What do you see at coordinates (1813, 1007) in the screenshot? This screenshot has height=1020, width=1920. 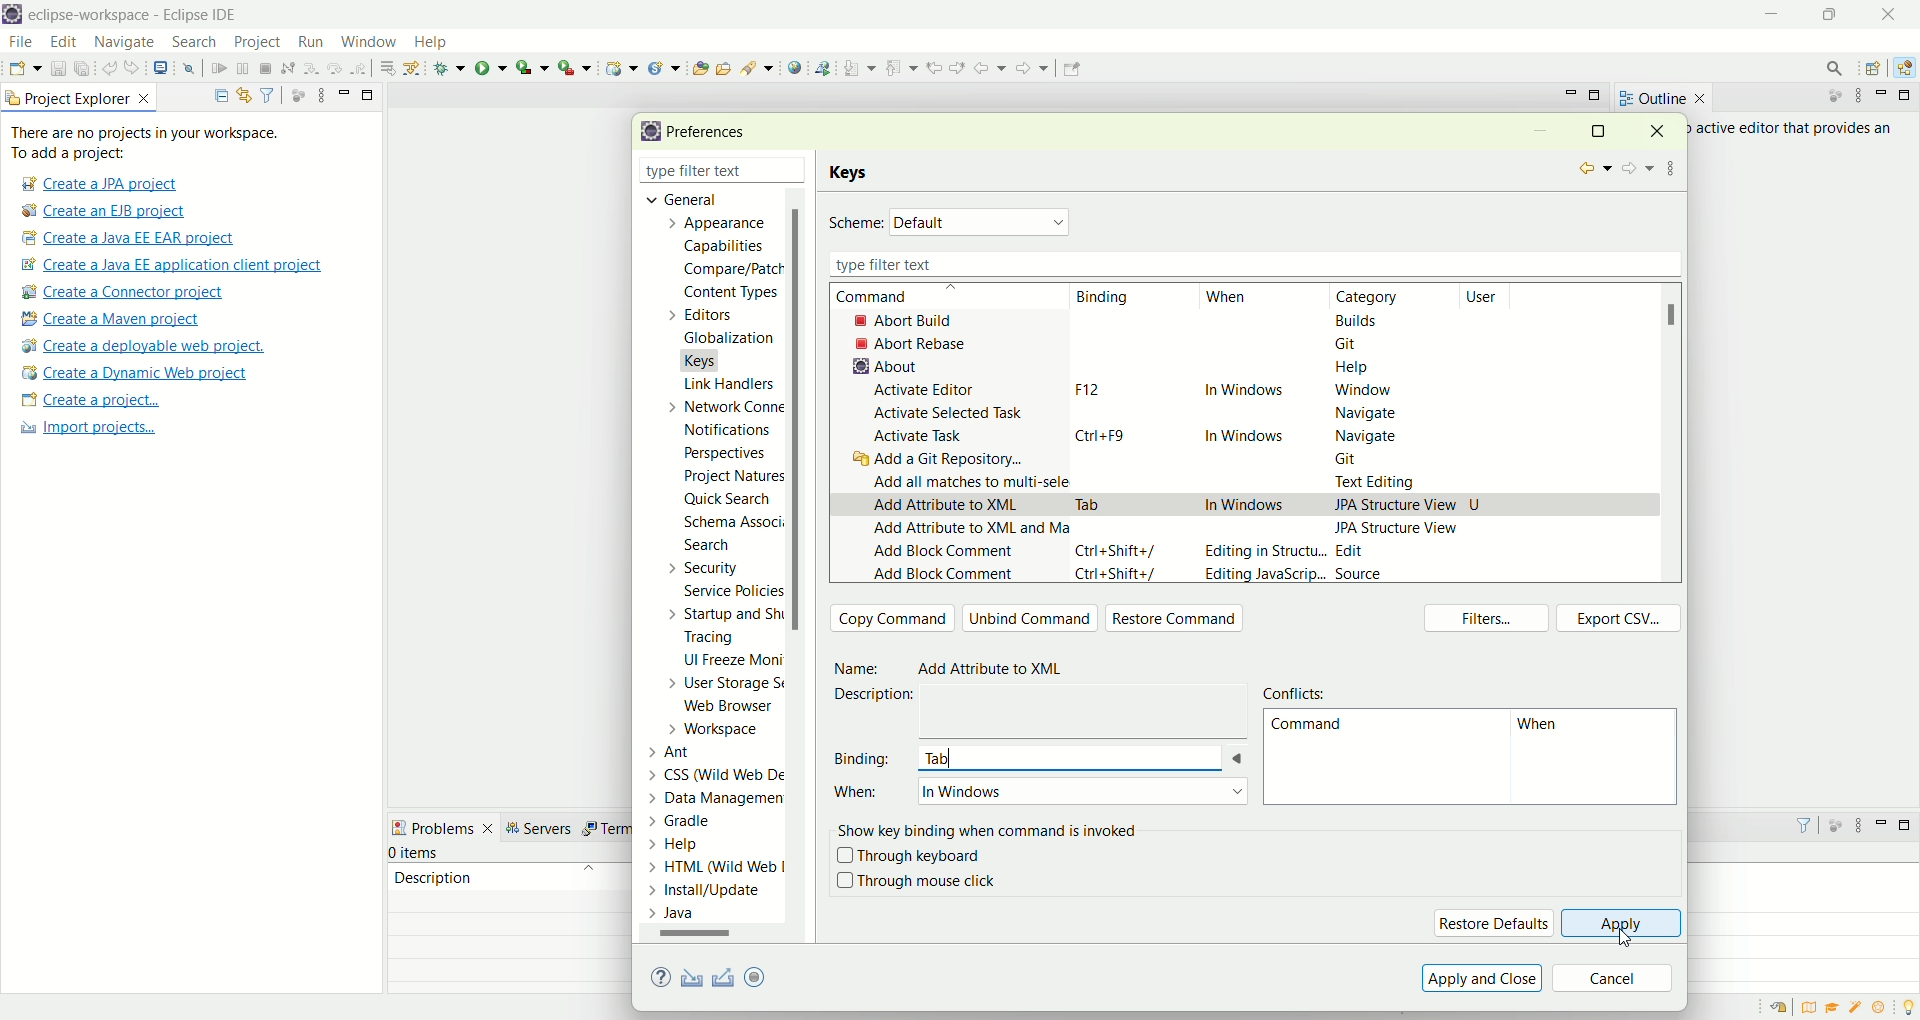 I see `overview` at bounding box center [1813, 1007].